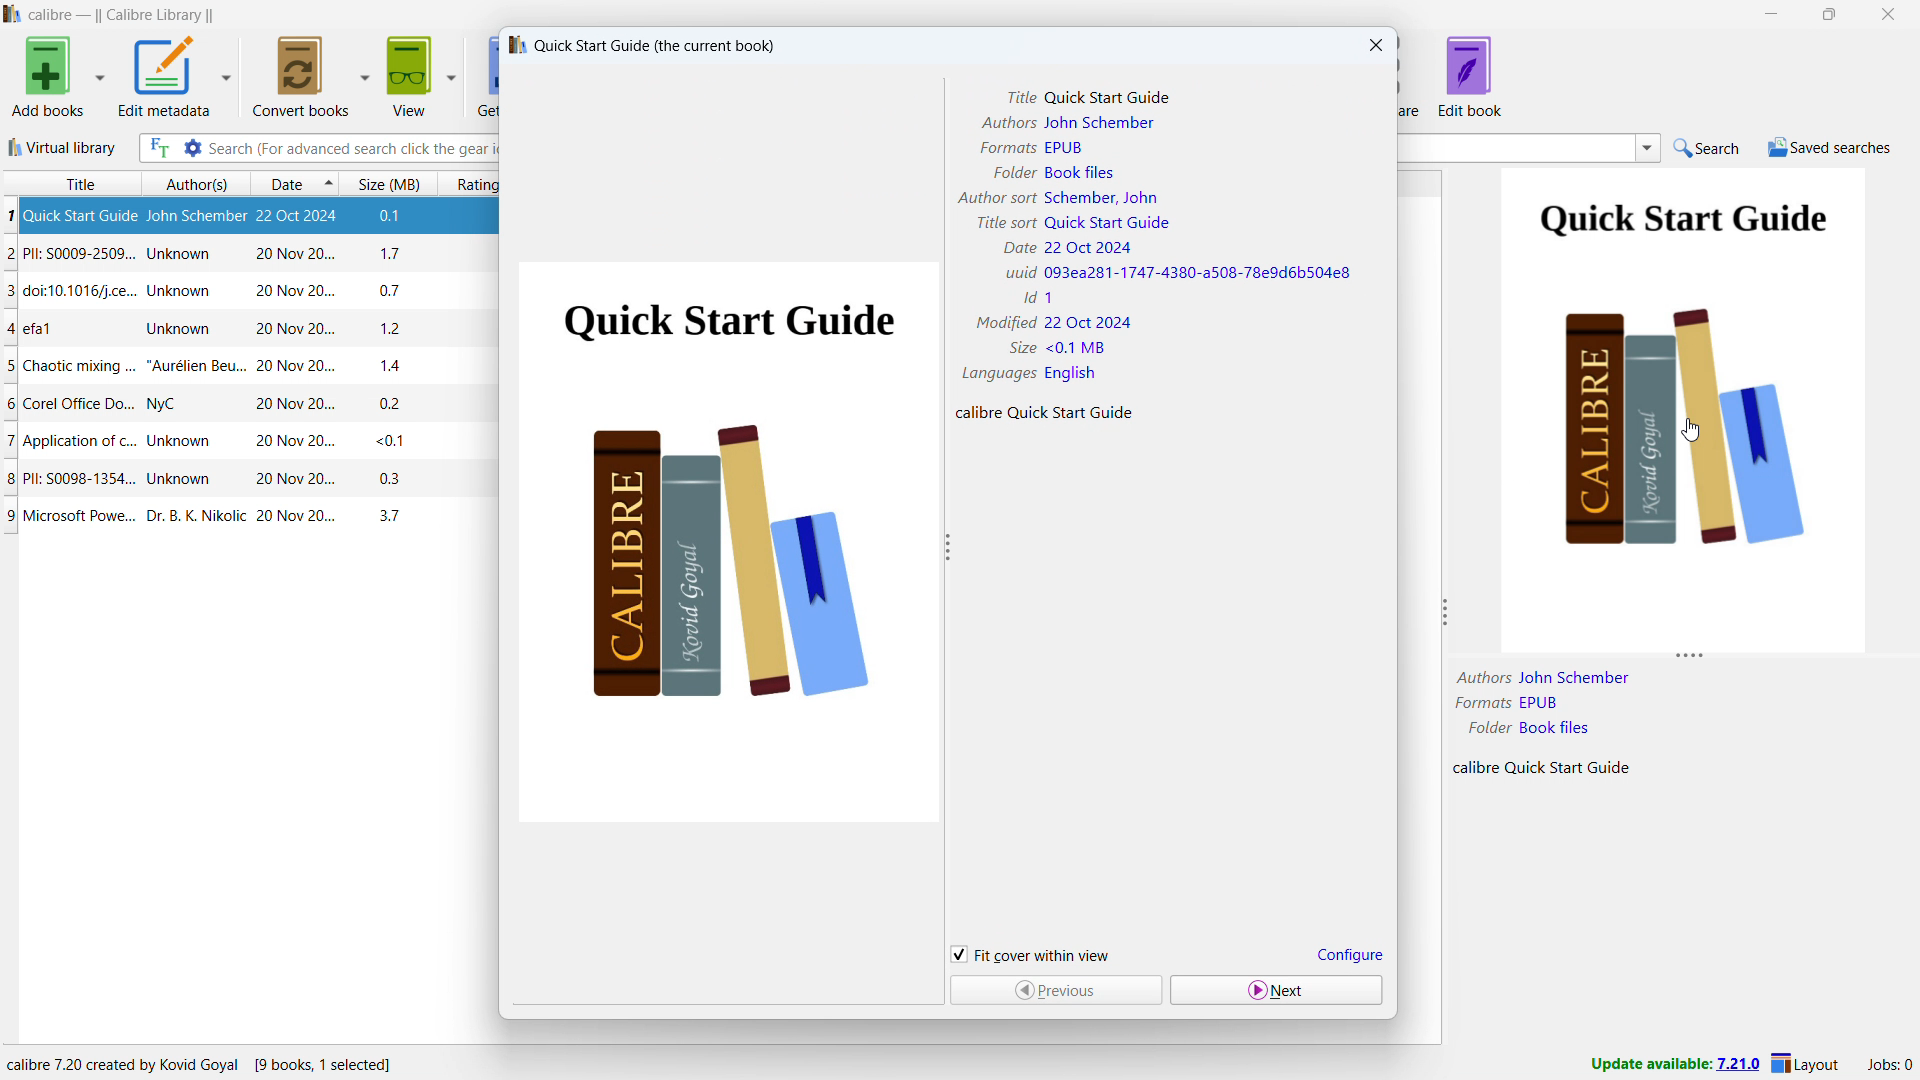  I want to click on Folder, so click(1011, 172).